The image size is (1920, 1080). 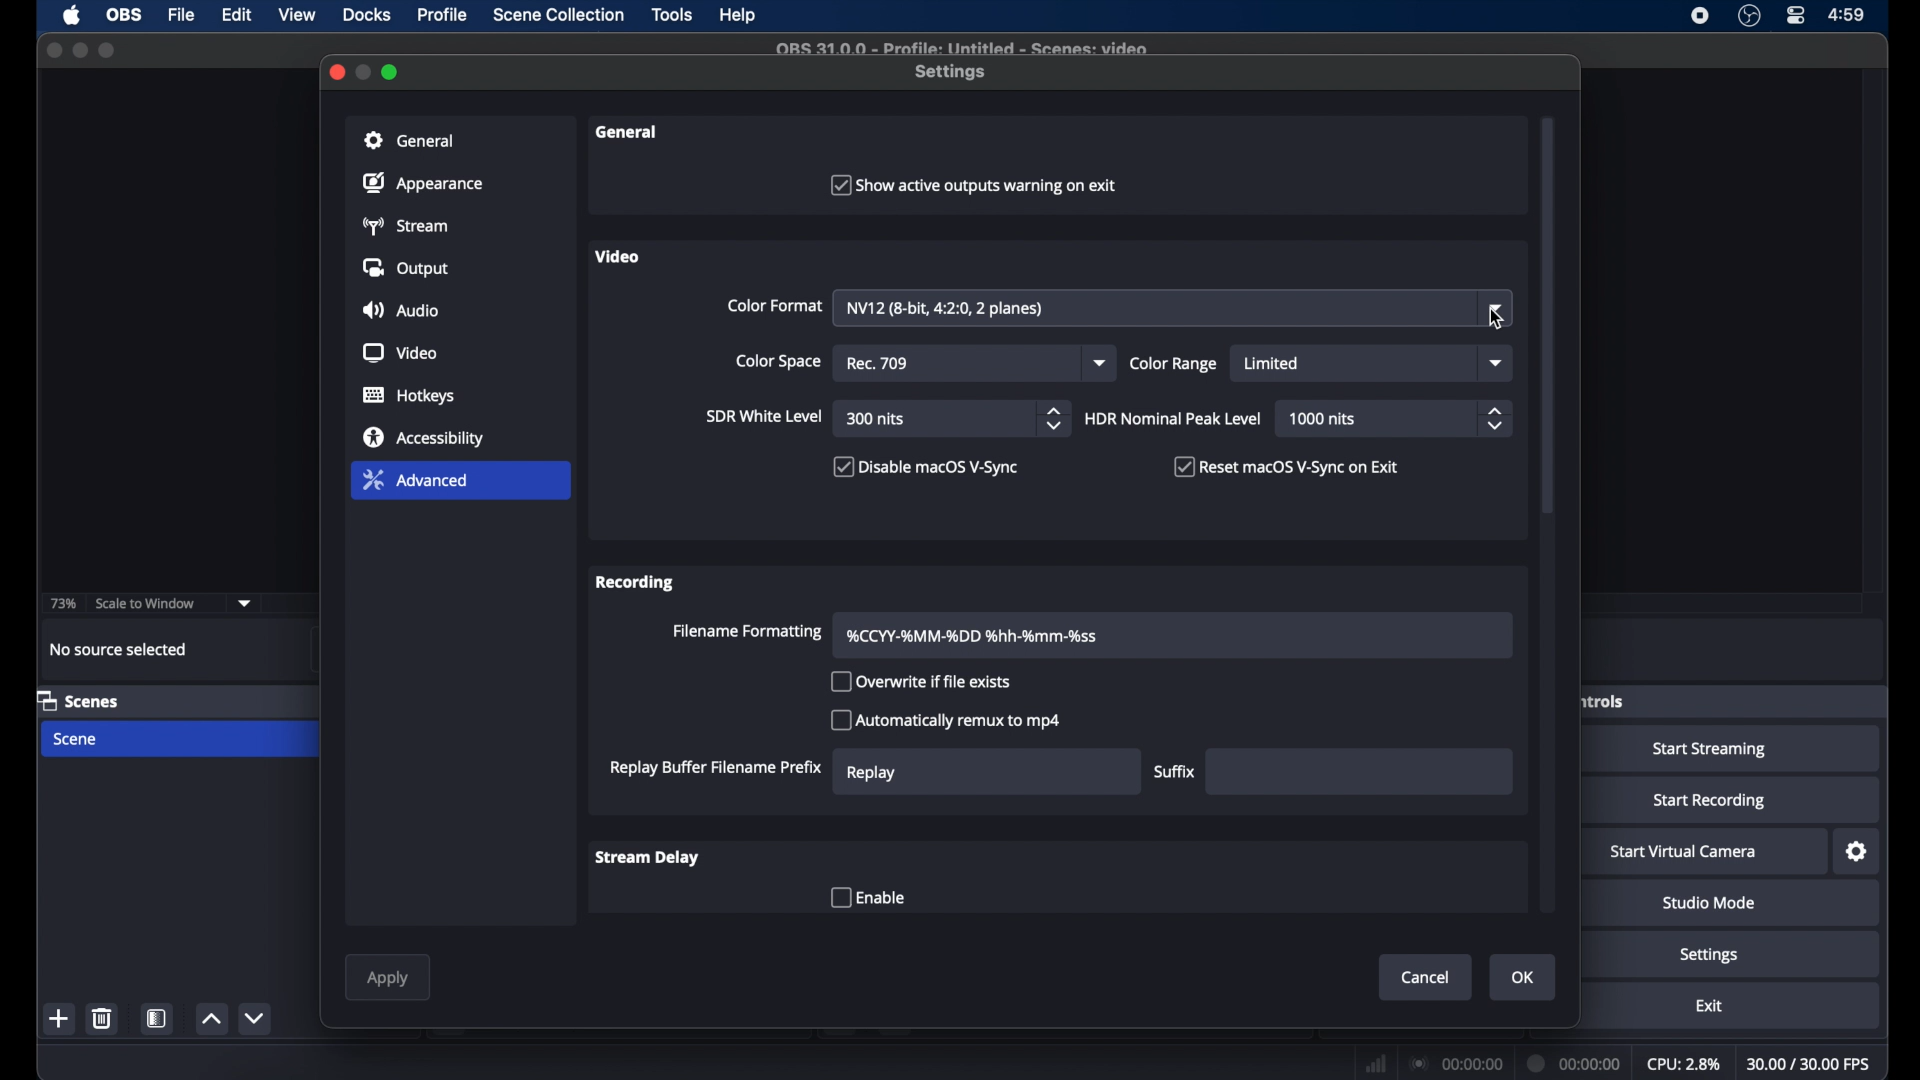 I want to click on edit, so click(x=235, y=15).